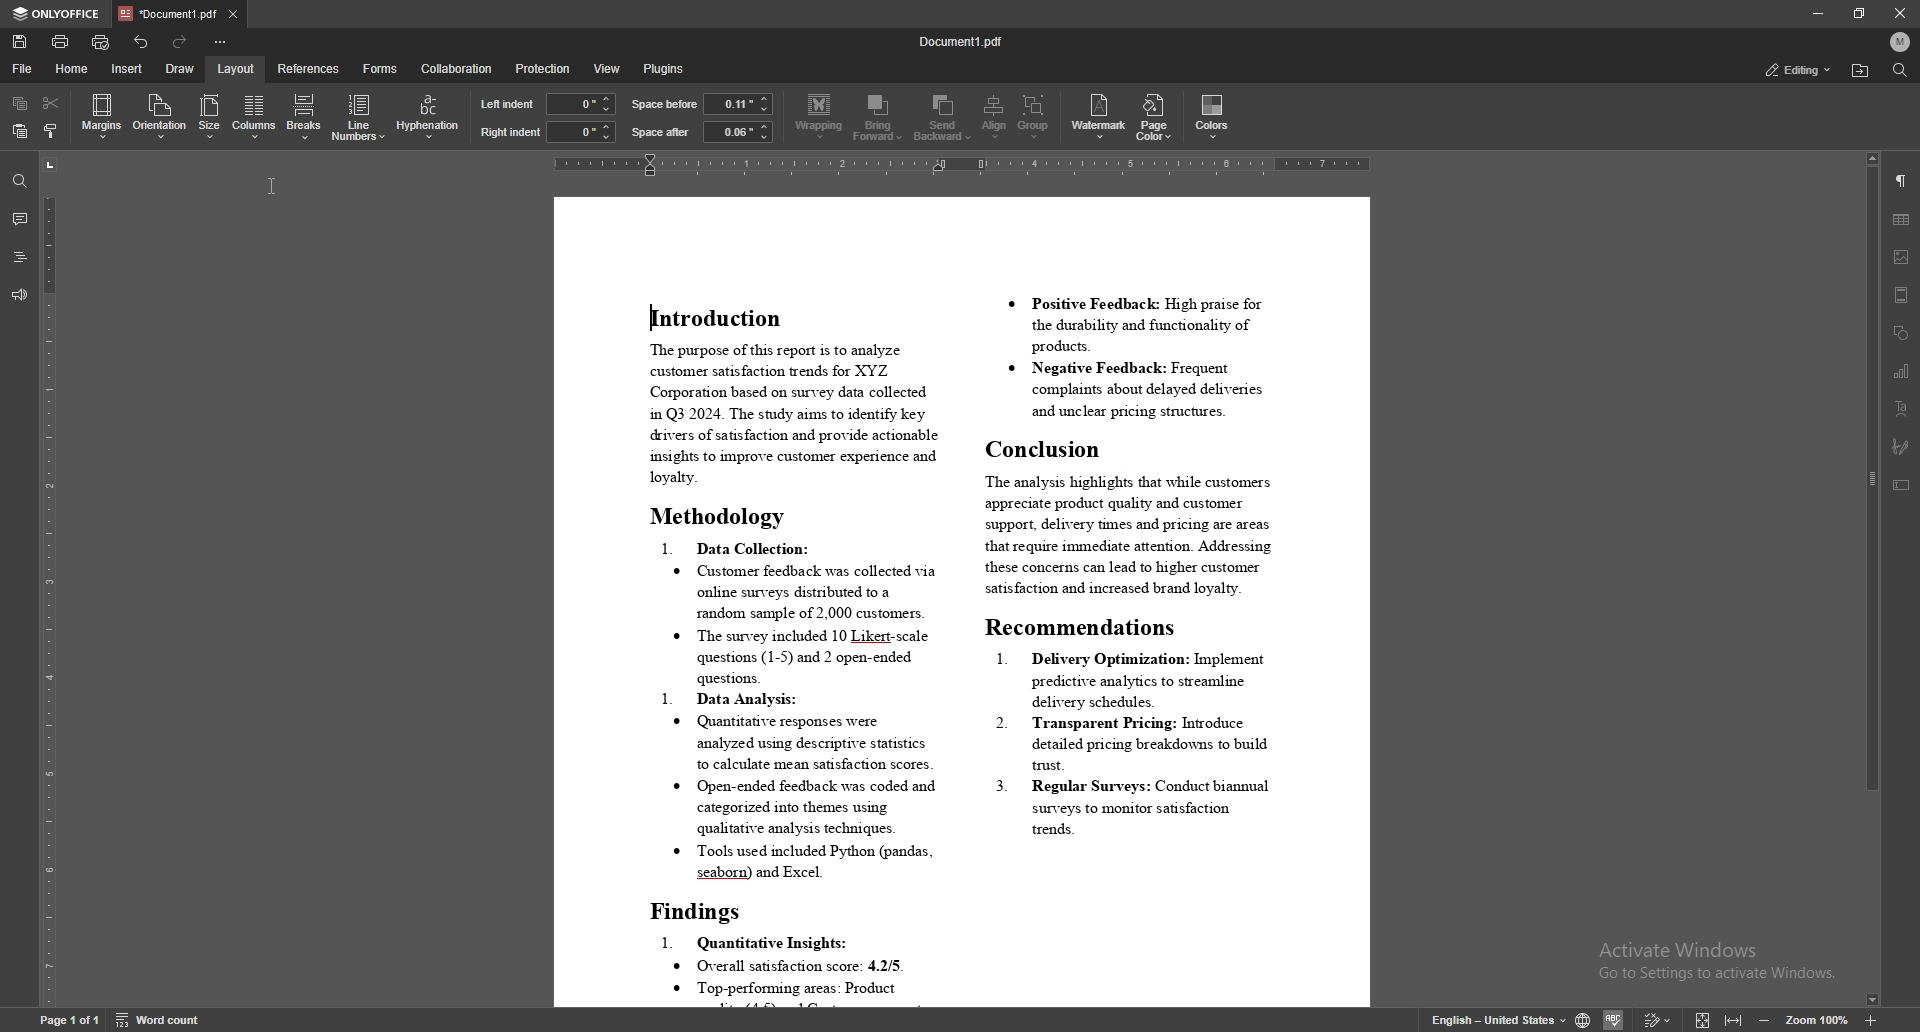 This screenshot has height=1032, width=1920. Describe the element at coordinates (1767, 1018) in the screenshot. I see `zoom out` at that location.